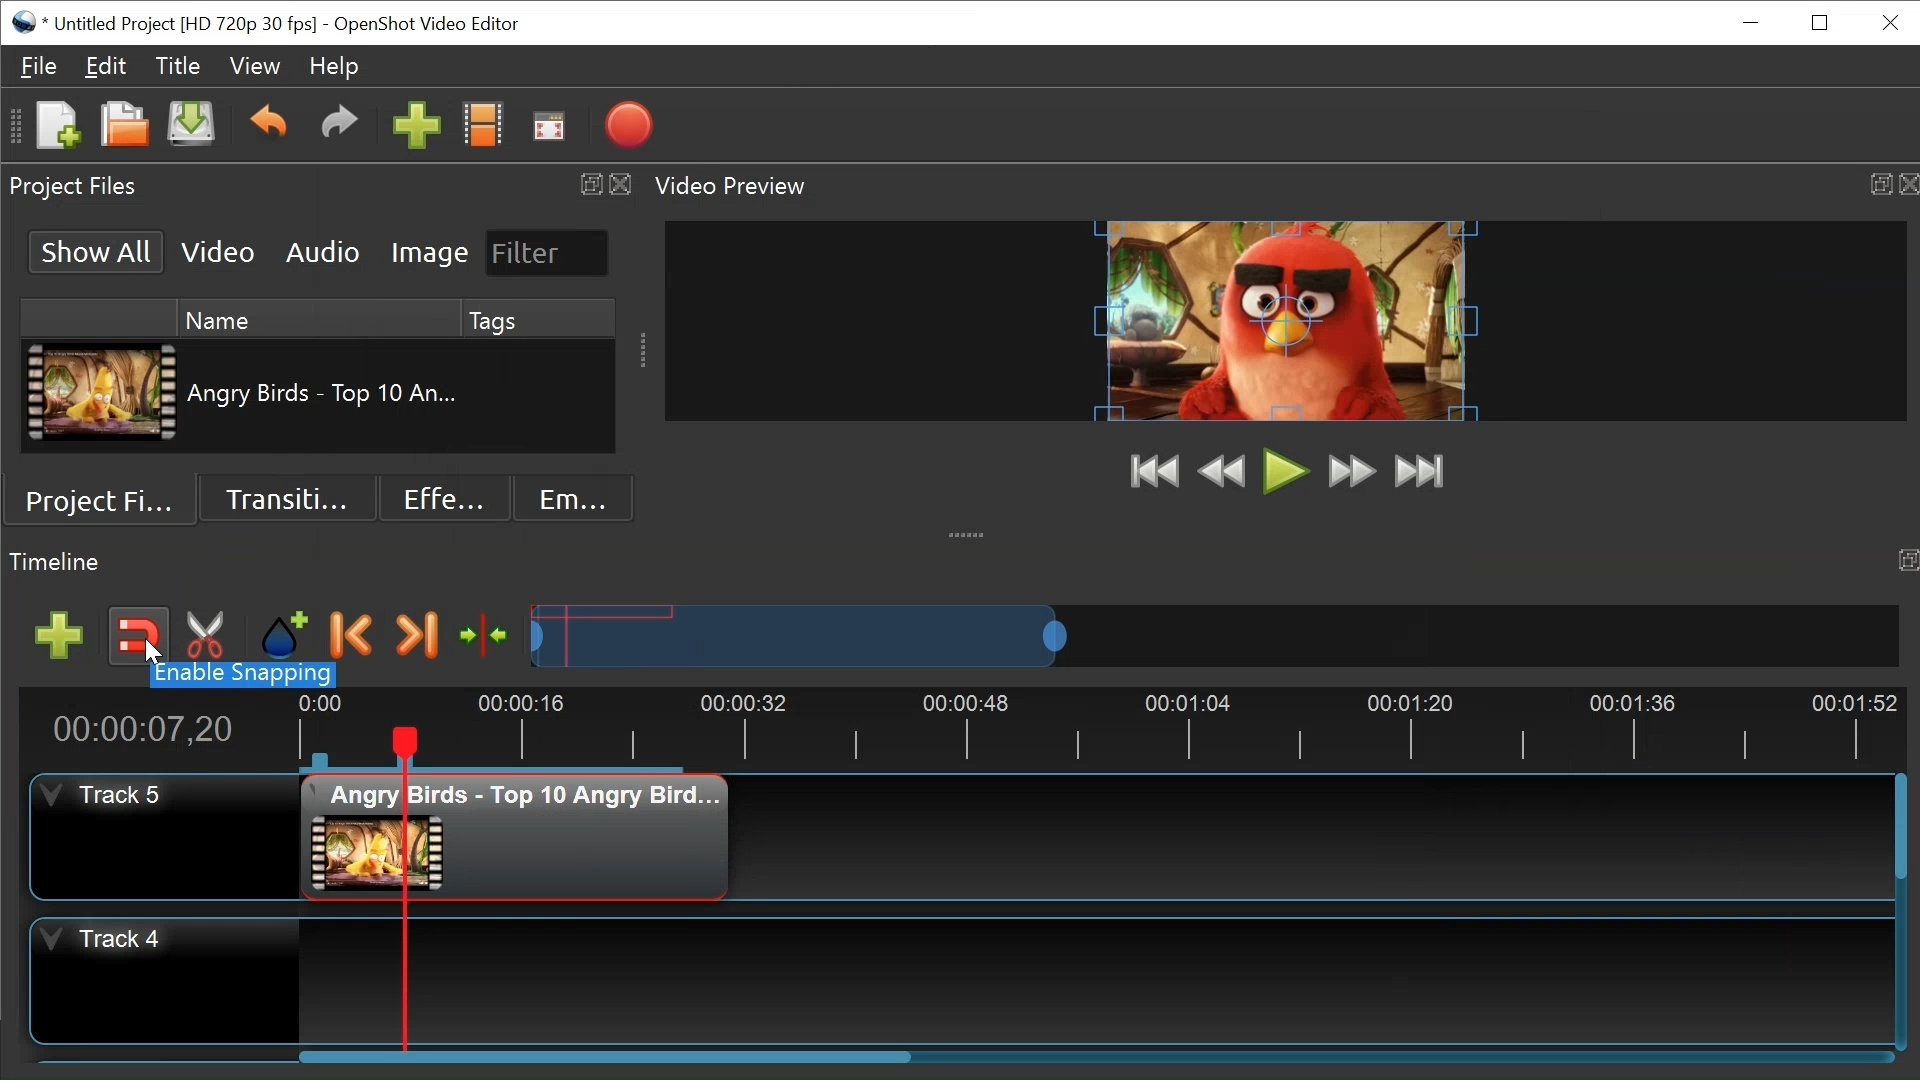 This screenshot has height=1080, width=1920. Describe the element at coordinates (140, 730) in the screenshot. I see `Current Position` at that location.